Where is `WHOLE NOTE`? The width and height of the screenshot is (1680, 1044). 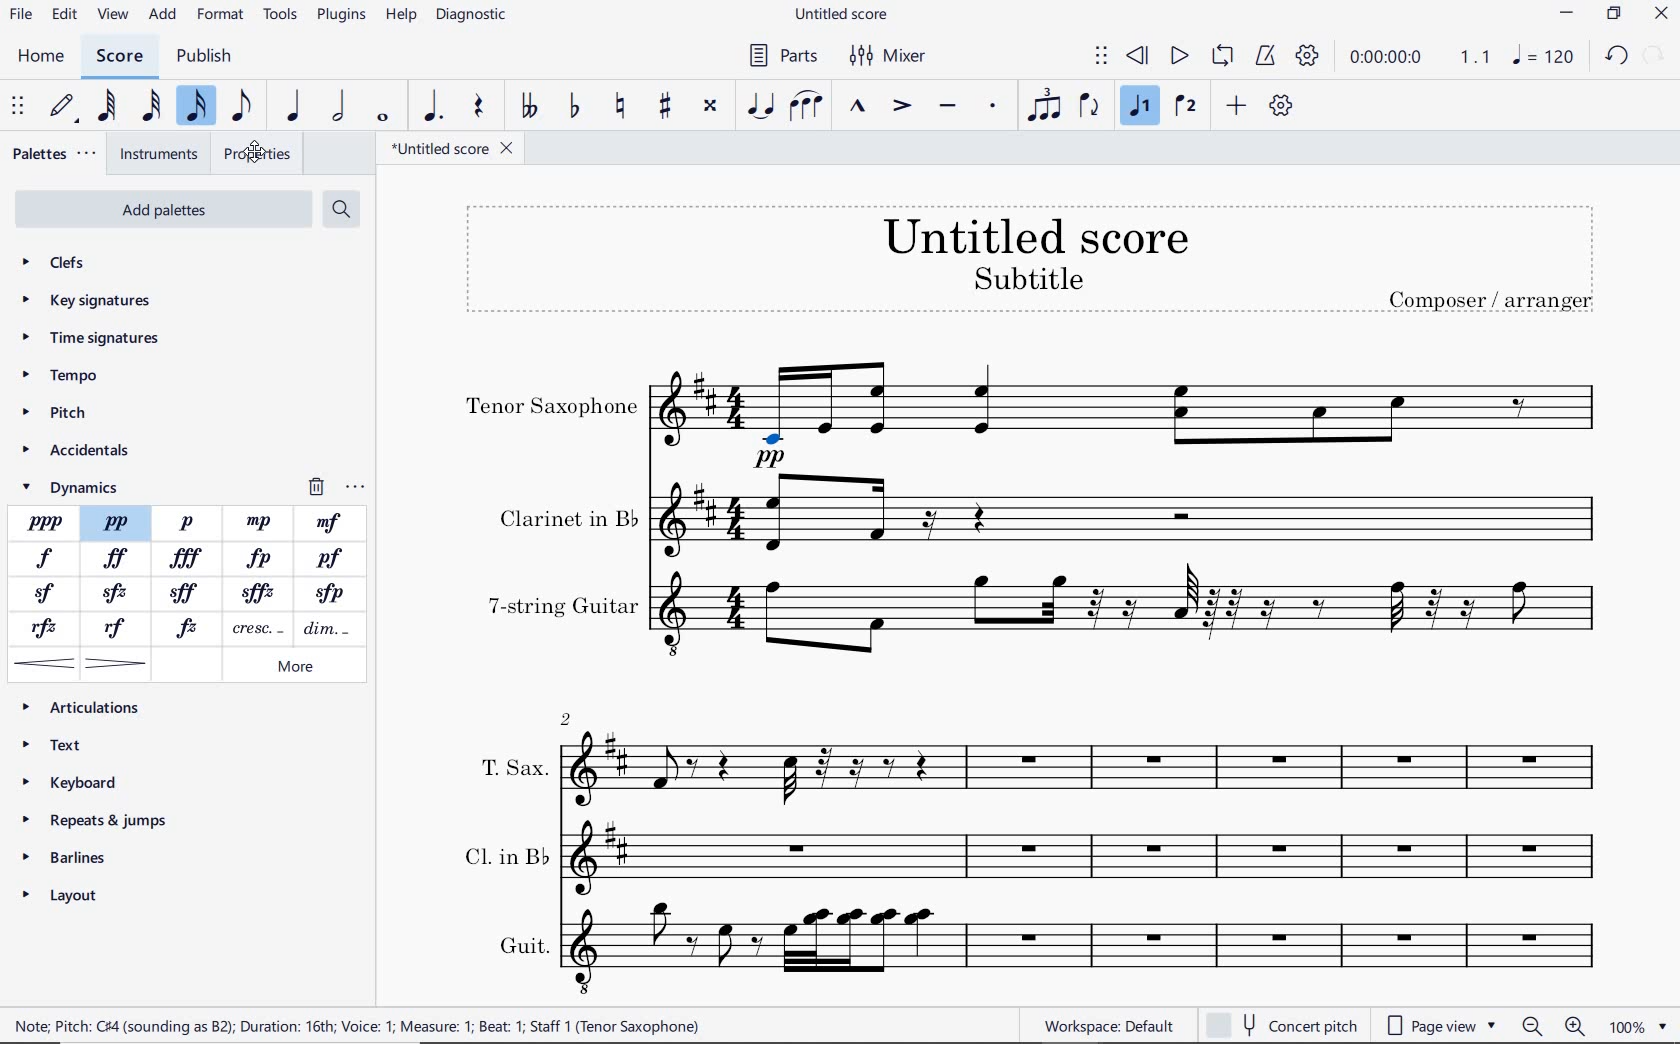 WHOLE NOTE is located at coordinates (386, 116).